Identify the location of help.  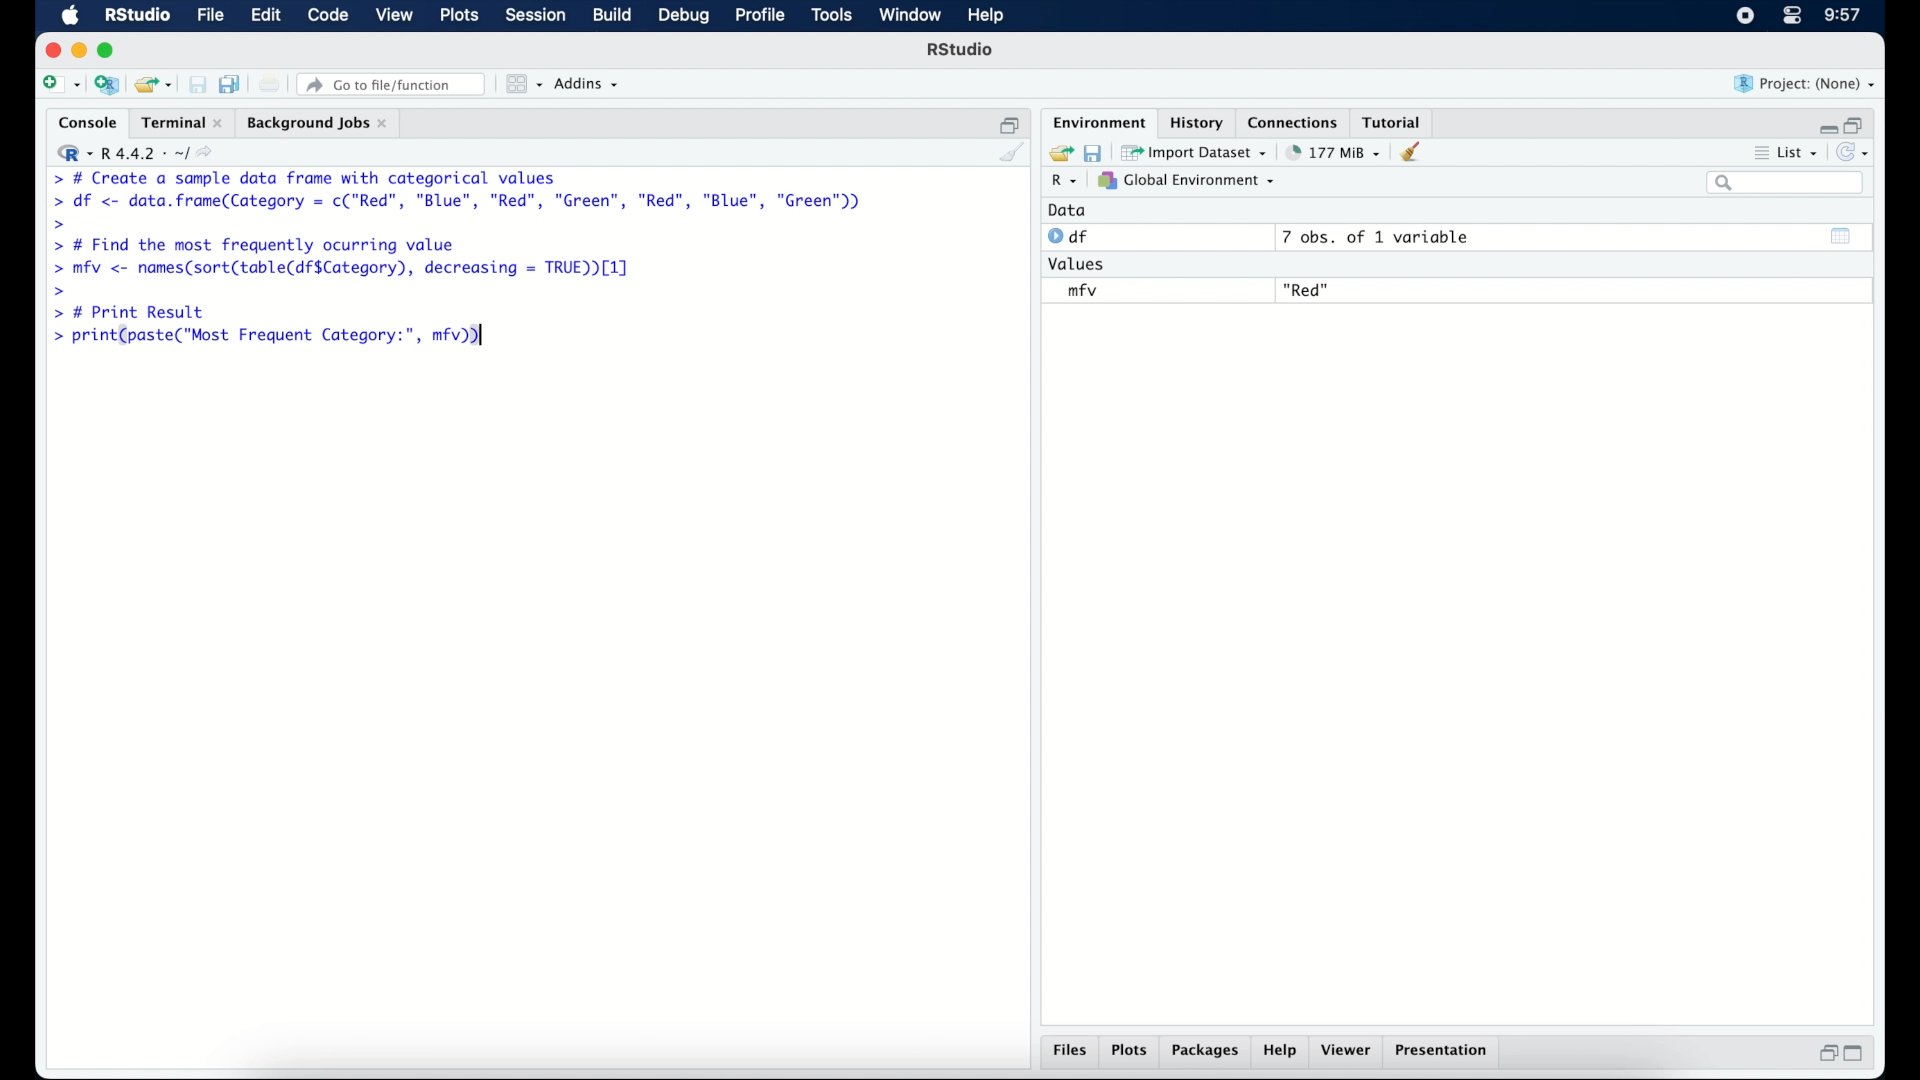
(1283, 1052).